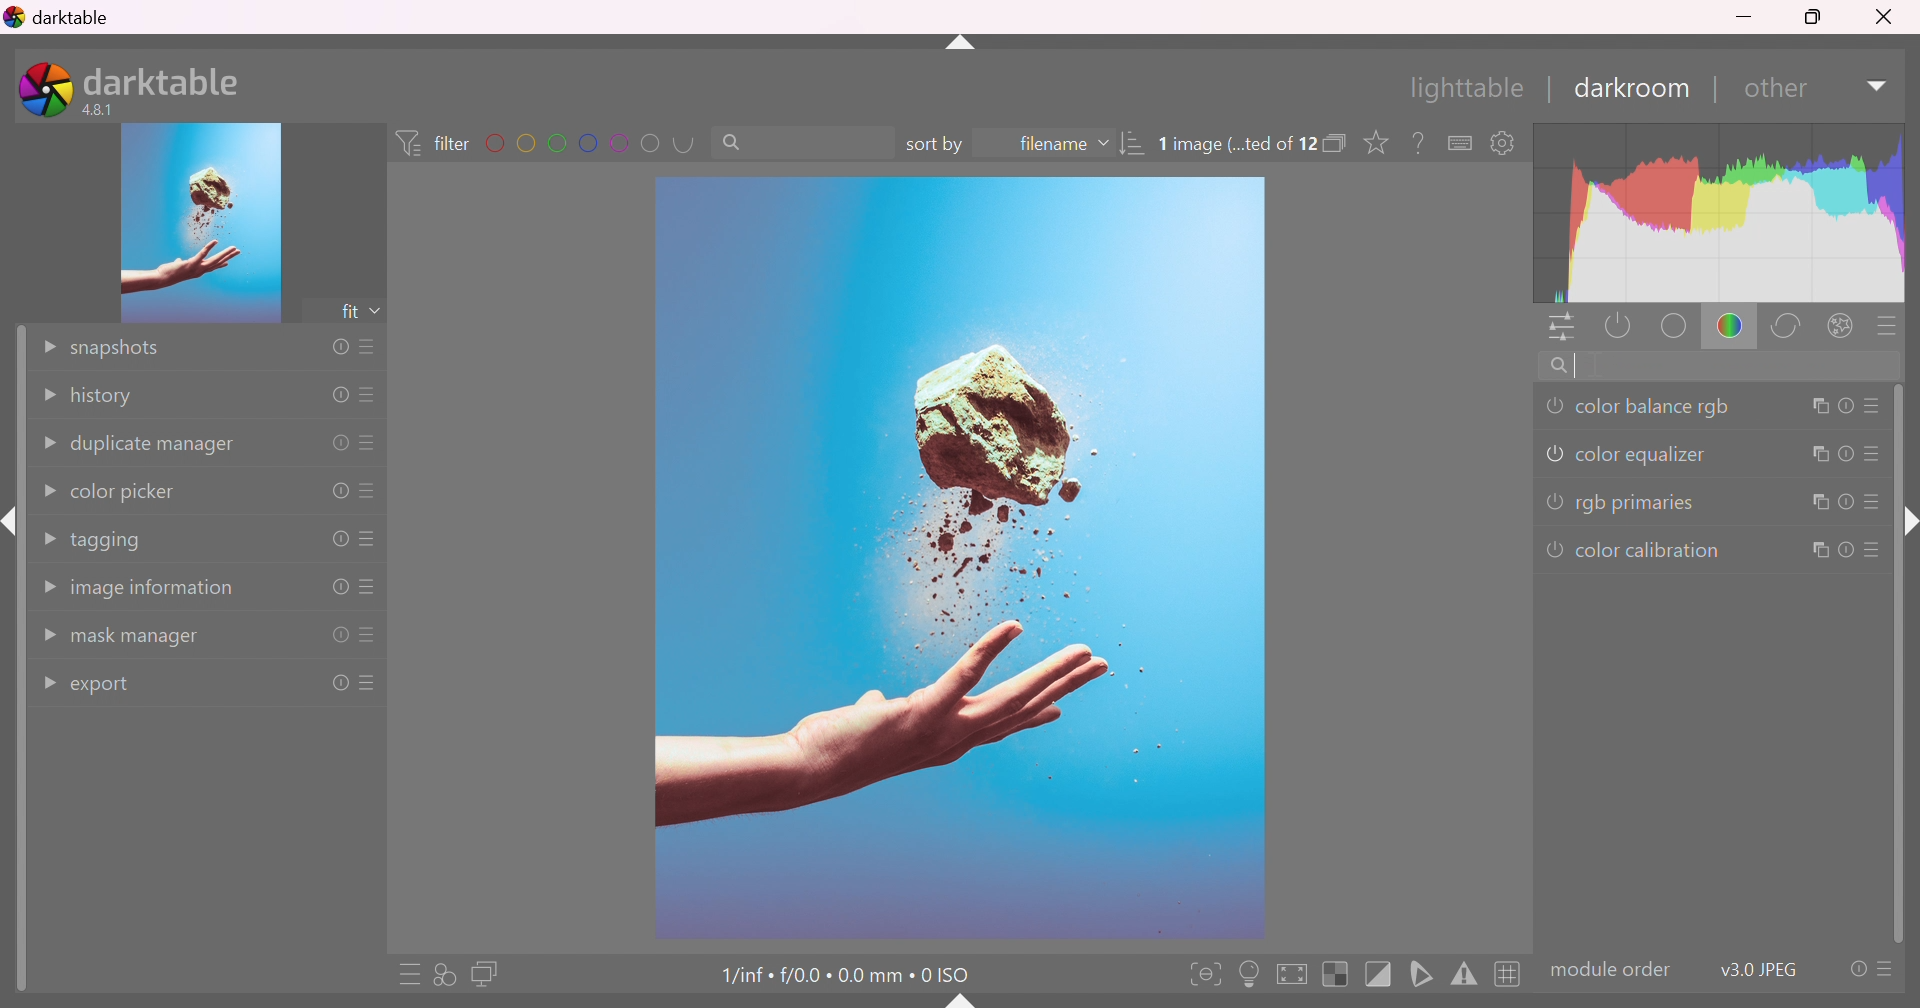 The width and height of the screenshot is (1920, 1008). I want to click on mask manager, so click(140, 640).